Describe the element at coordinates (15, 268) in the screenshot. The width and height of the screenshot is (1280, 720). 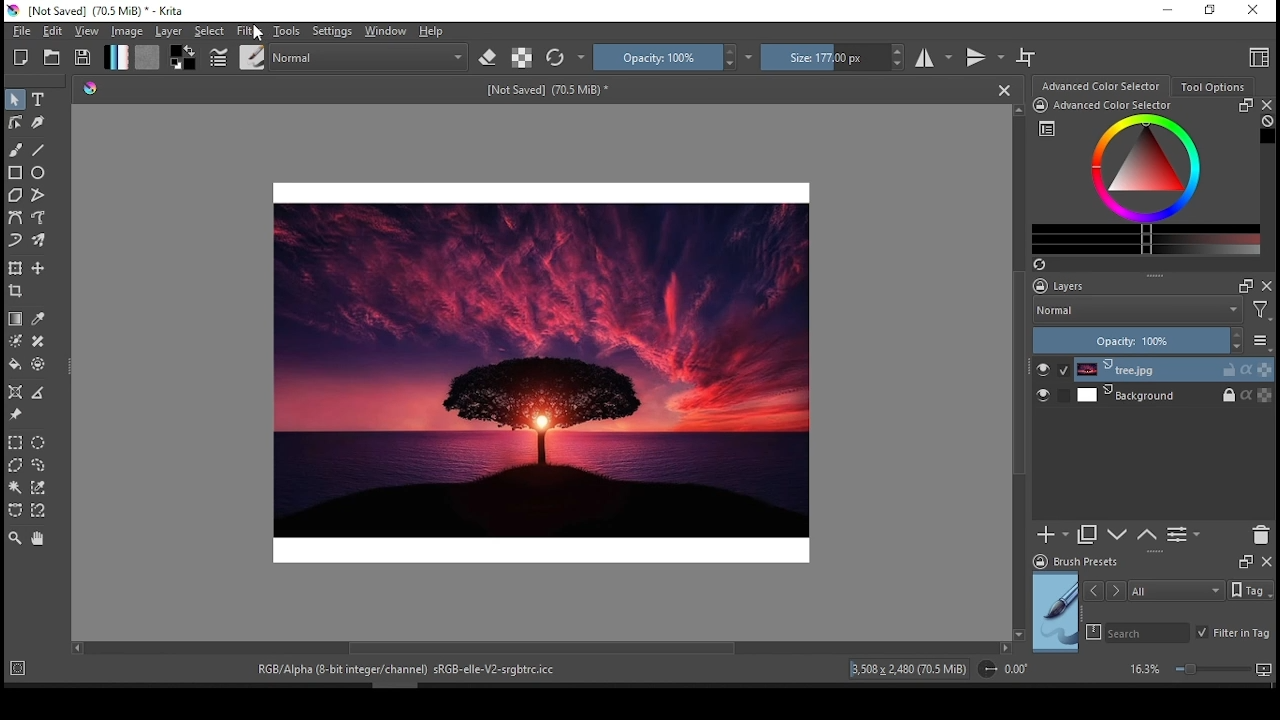
I see `transform or move a layer` at that location.